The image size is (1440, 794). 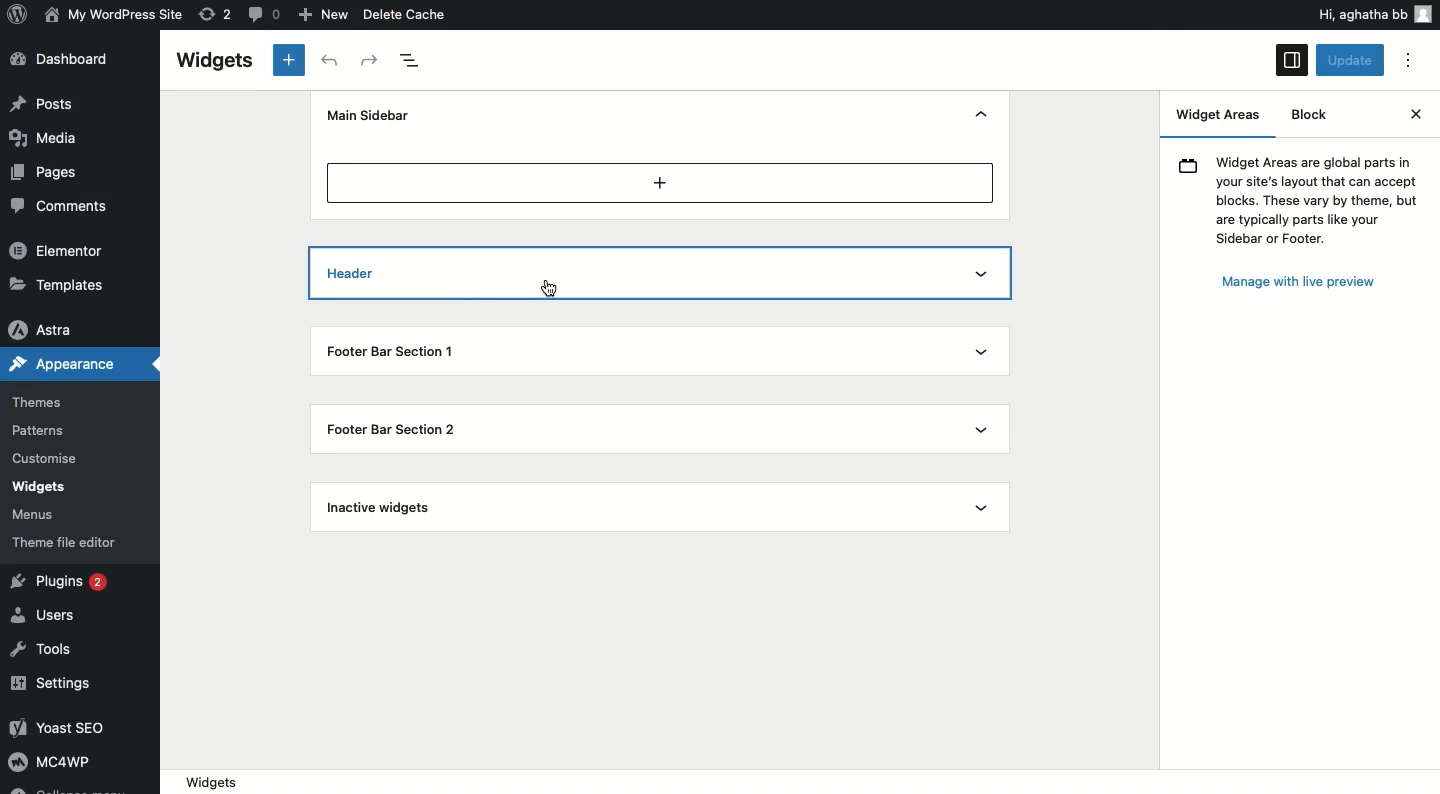 I want to click on Hi user, so click(x=1373, y=14).